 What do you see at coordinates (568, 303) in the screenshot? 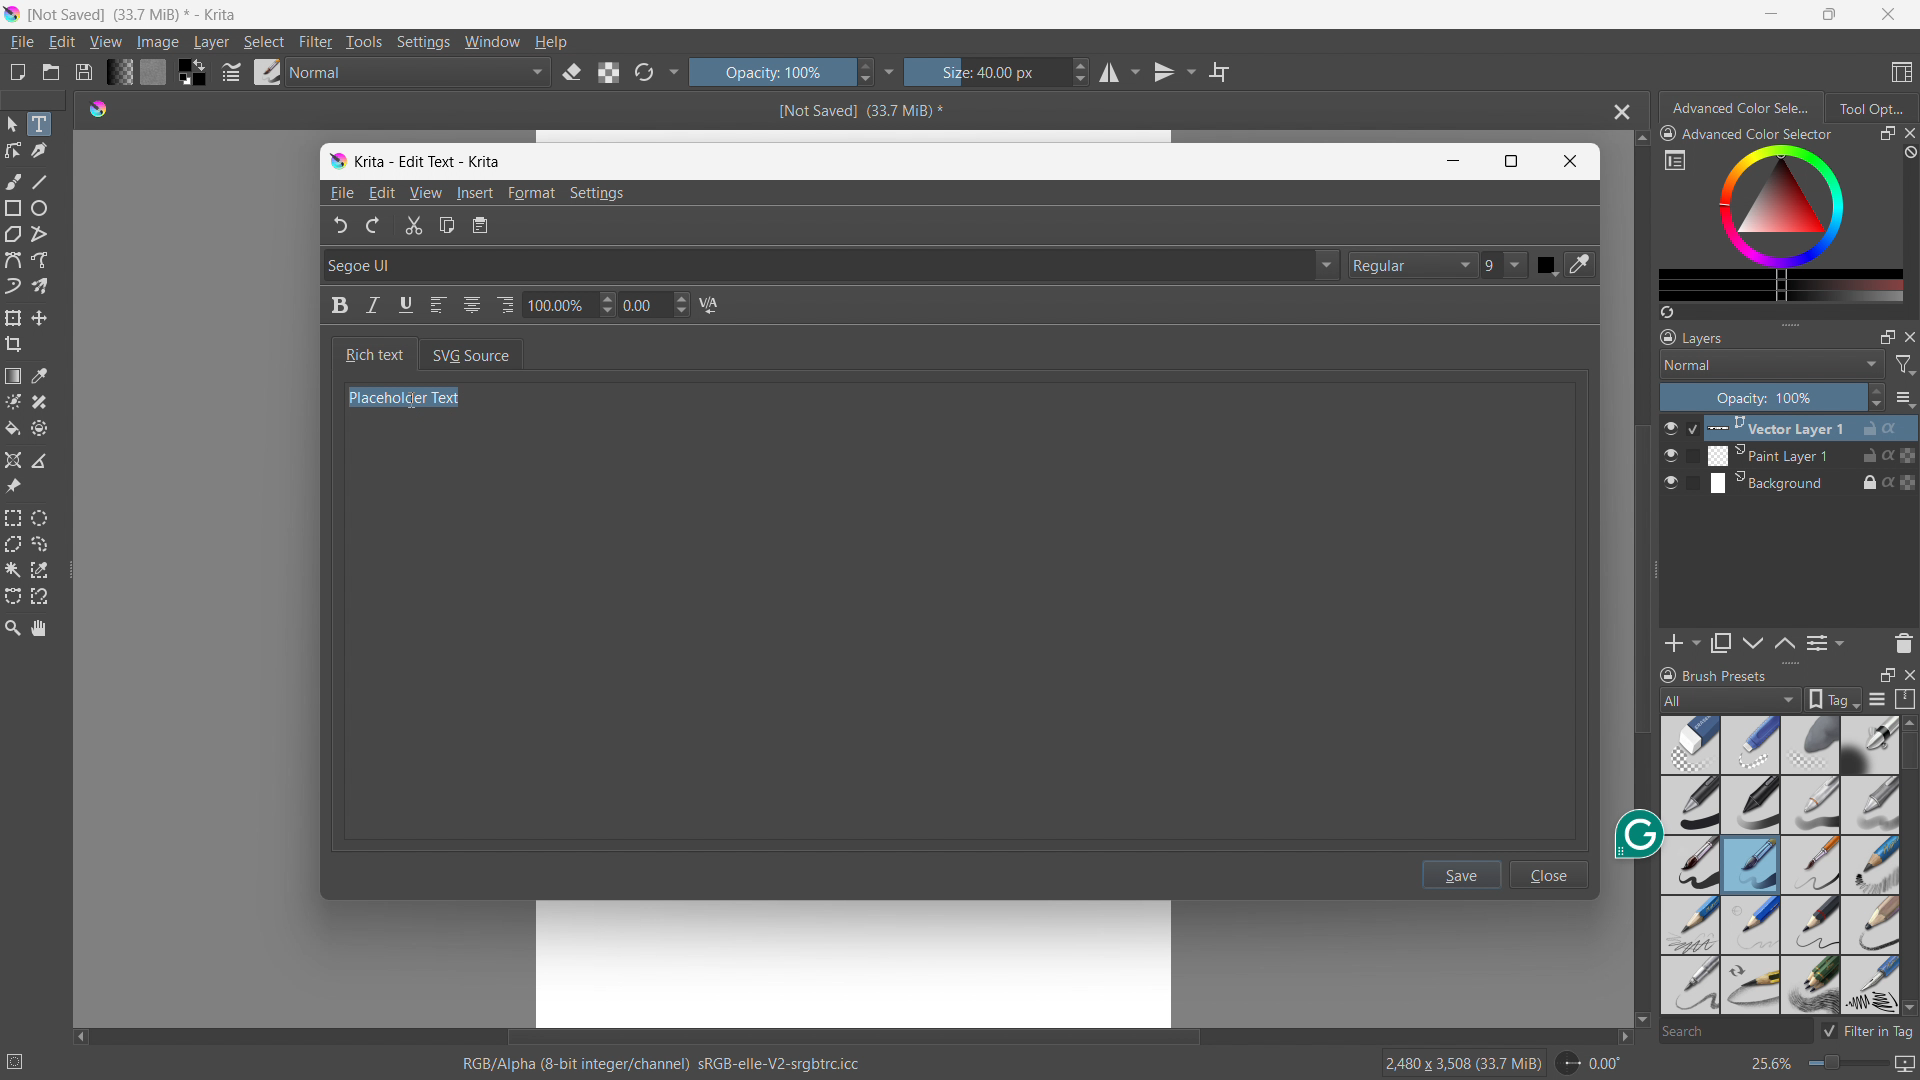
I see `line height` at bounding box center [568, 303].